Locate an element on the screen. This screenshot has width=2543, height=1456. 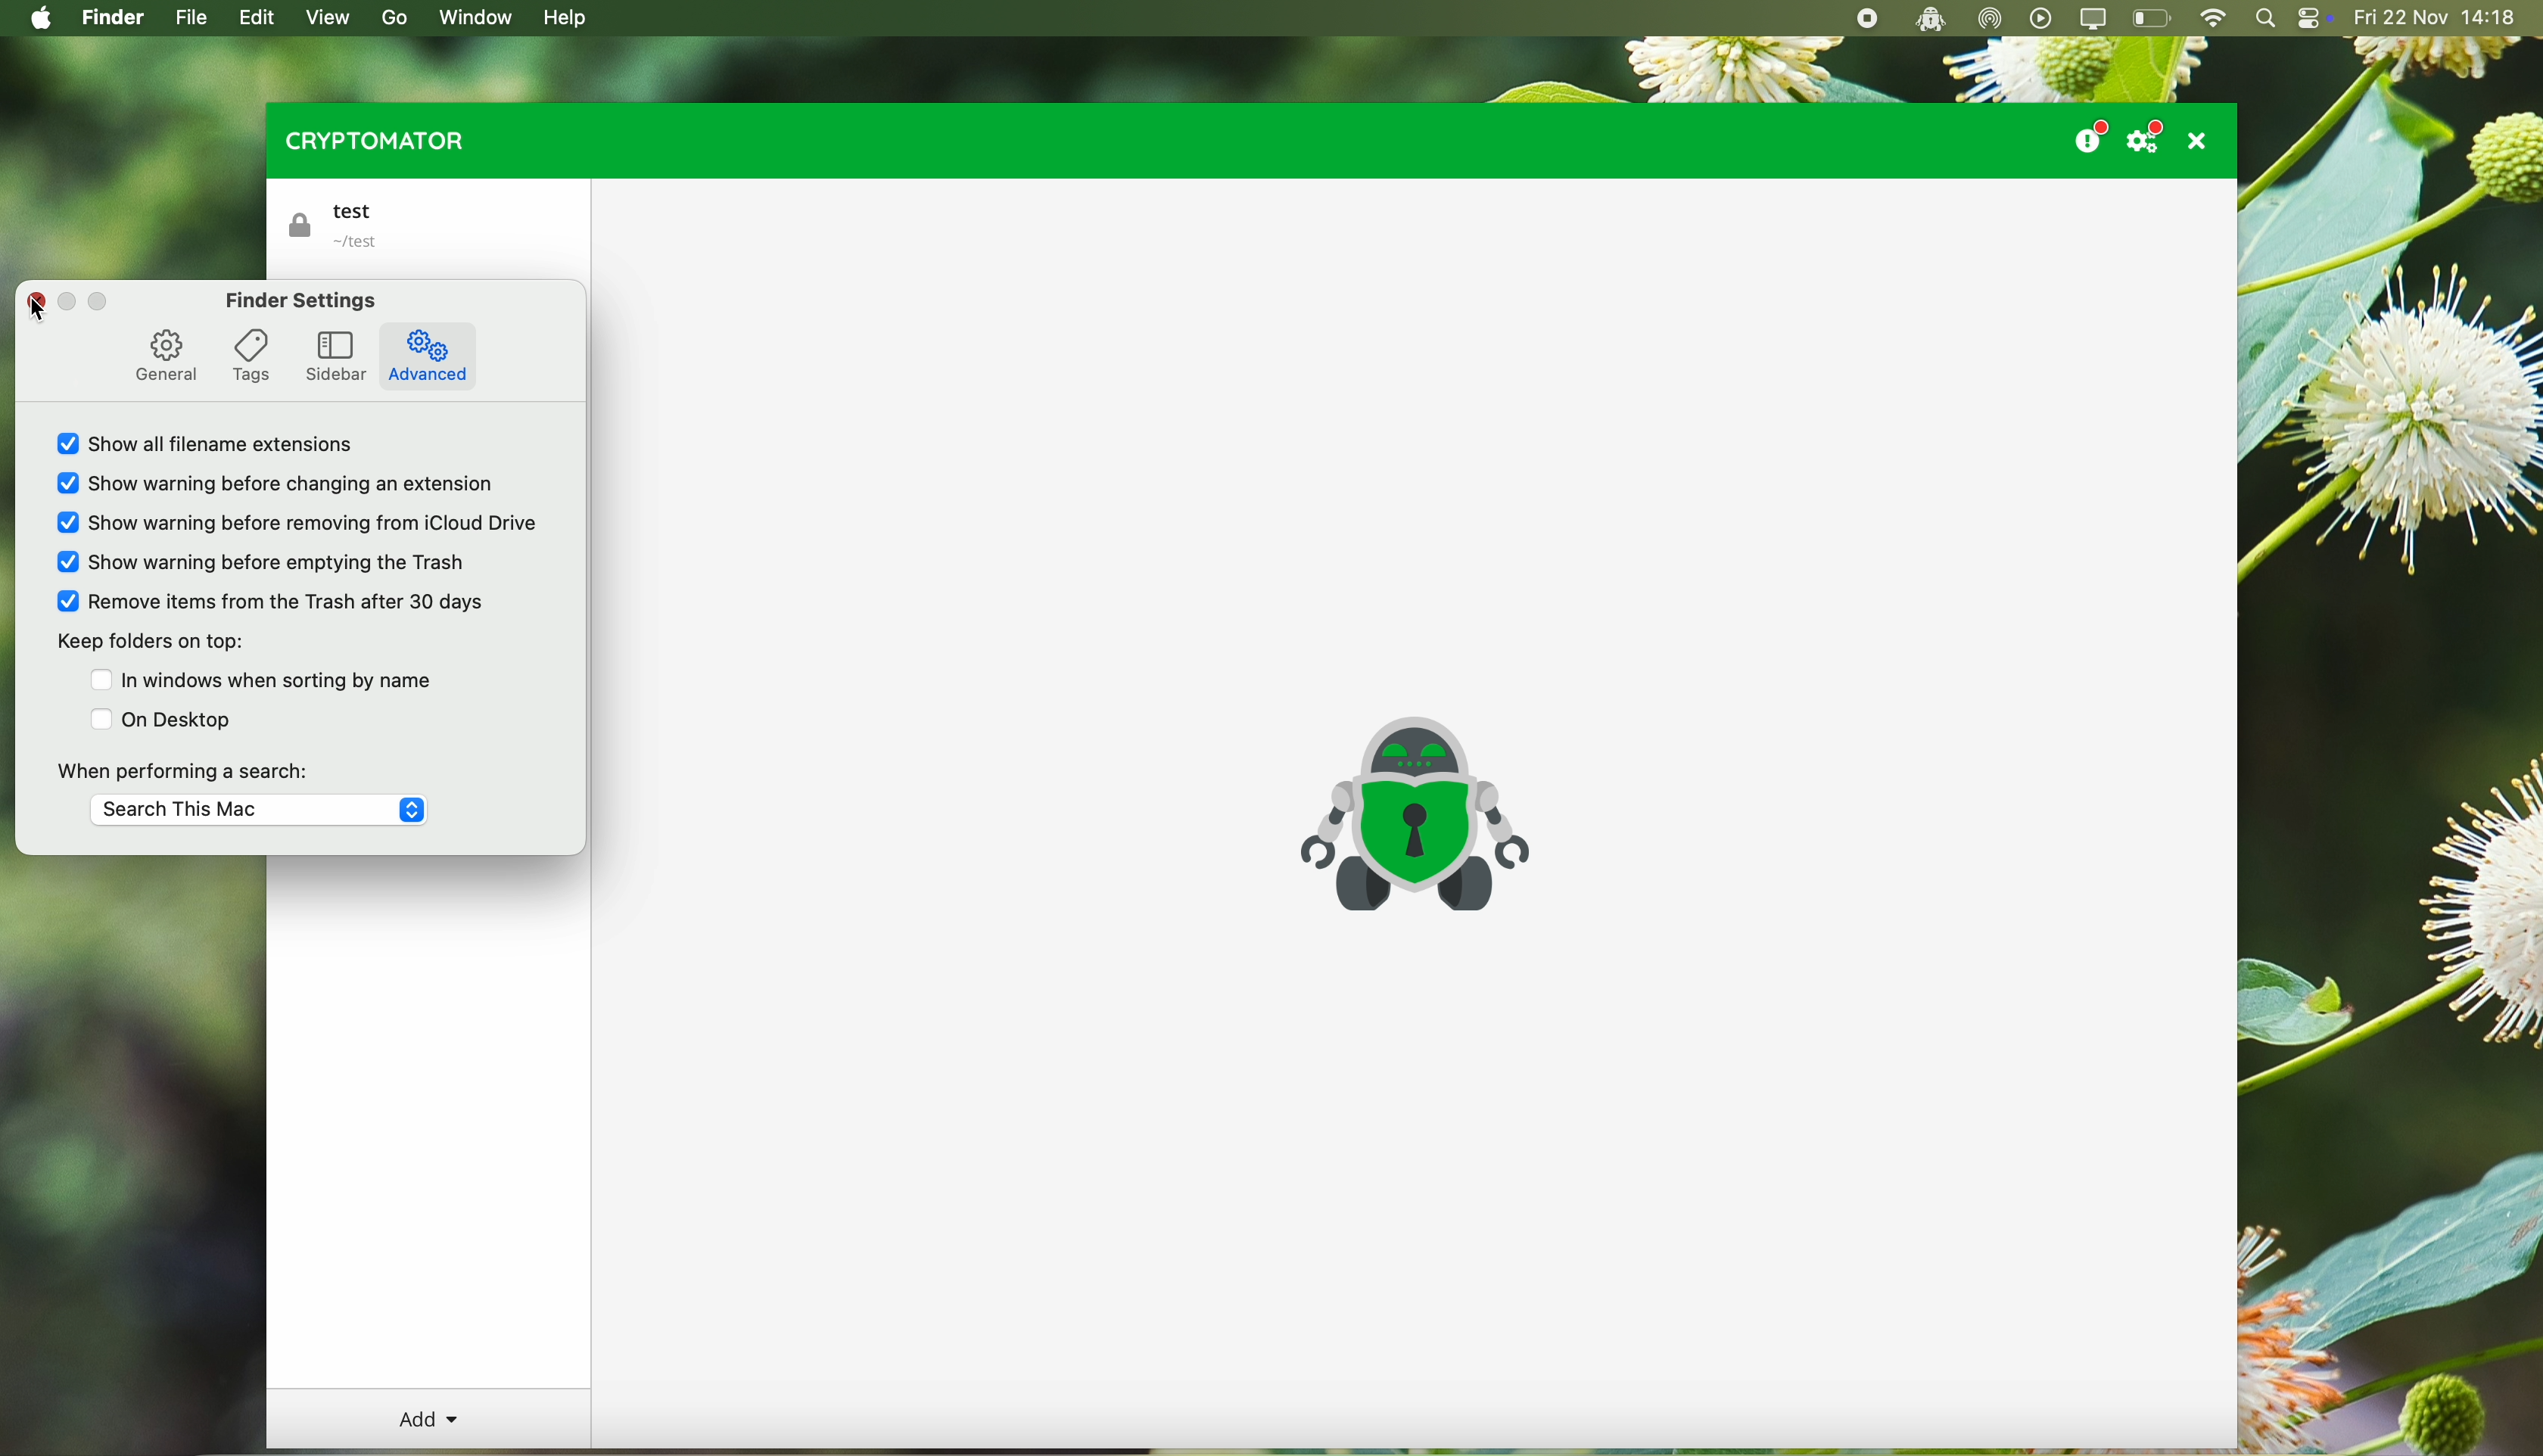
wifi is located at coordinates (2212, 19).